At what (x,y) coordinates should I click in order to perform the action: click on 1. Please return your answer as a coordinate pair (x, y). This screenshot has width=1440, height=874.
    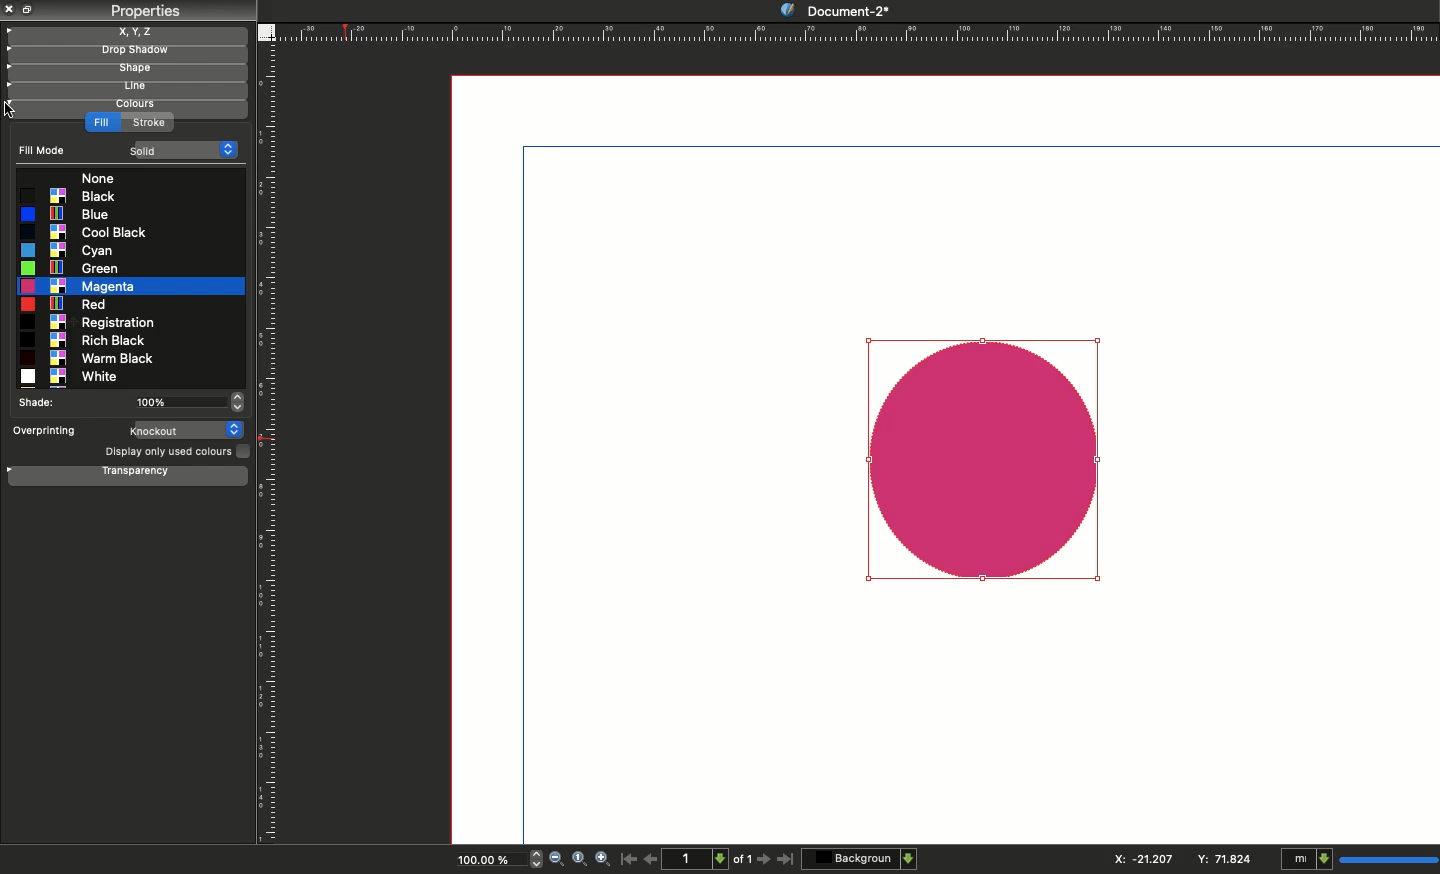
    Looking at the image, I should click on (698, 858).